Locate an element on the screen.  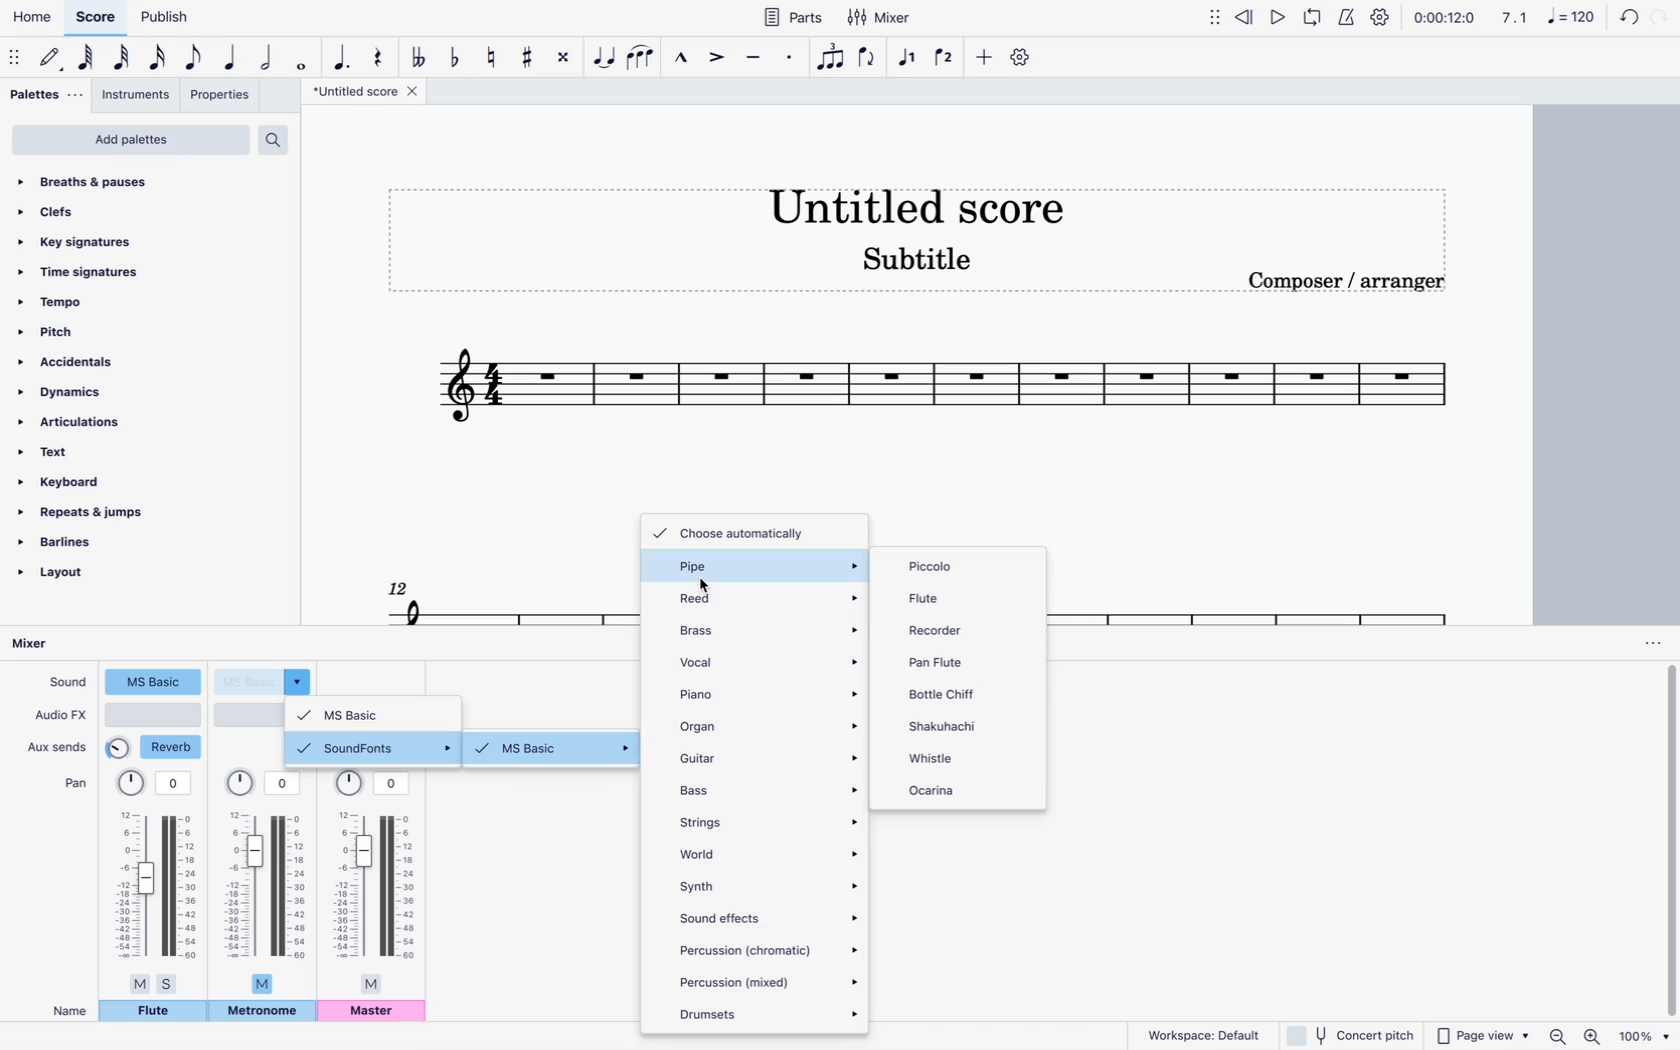
settings is located at coordinates (1022, 58).